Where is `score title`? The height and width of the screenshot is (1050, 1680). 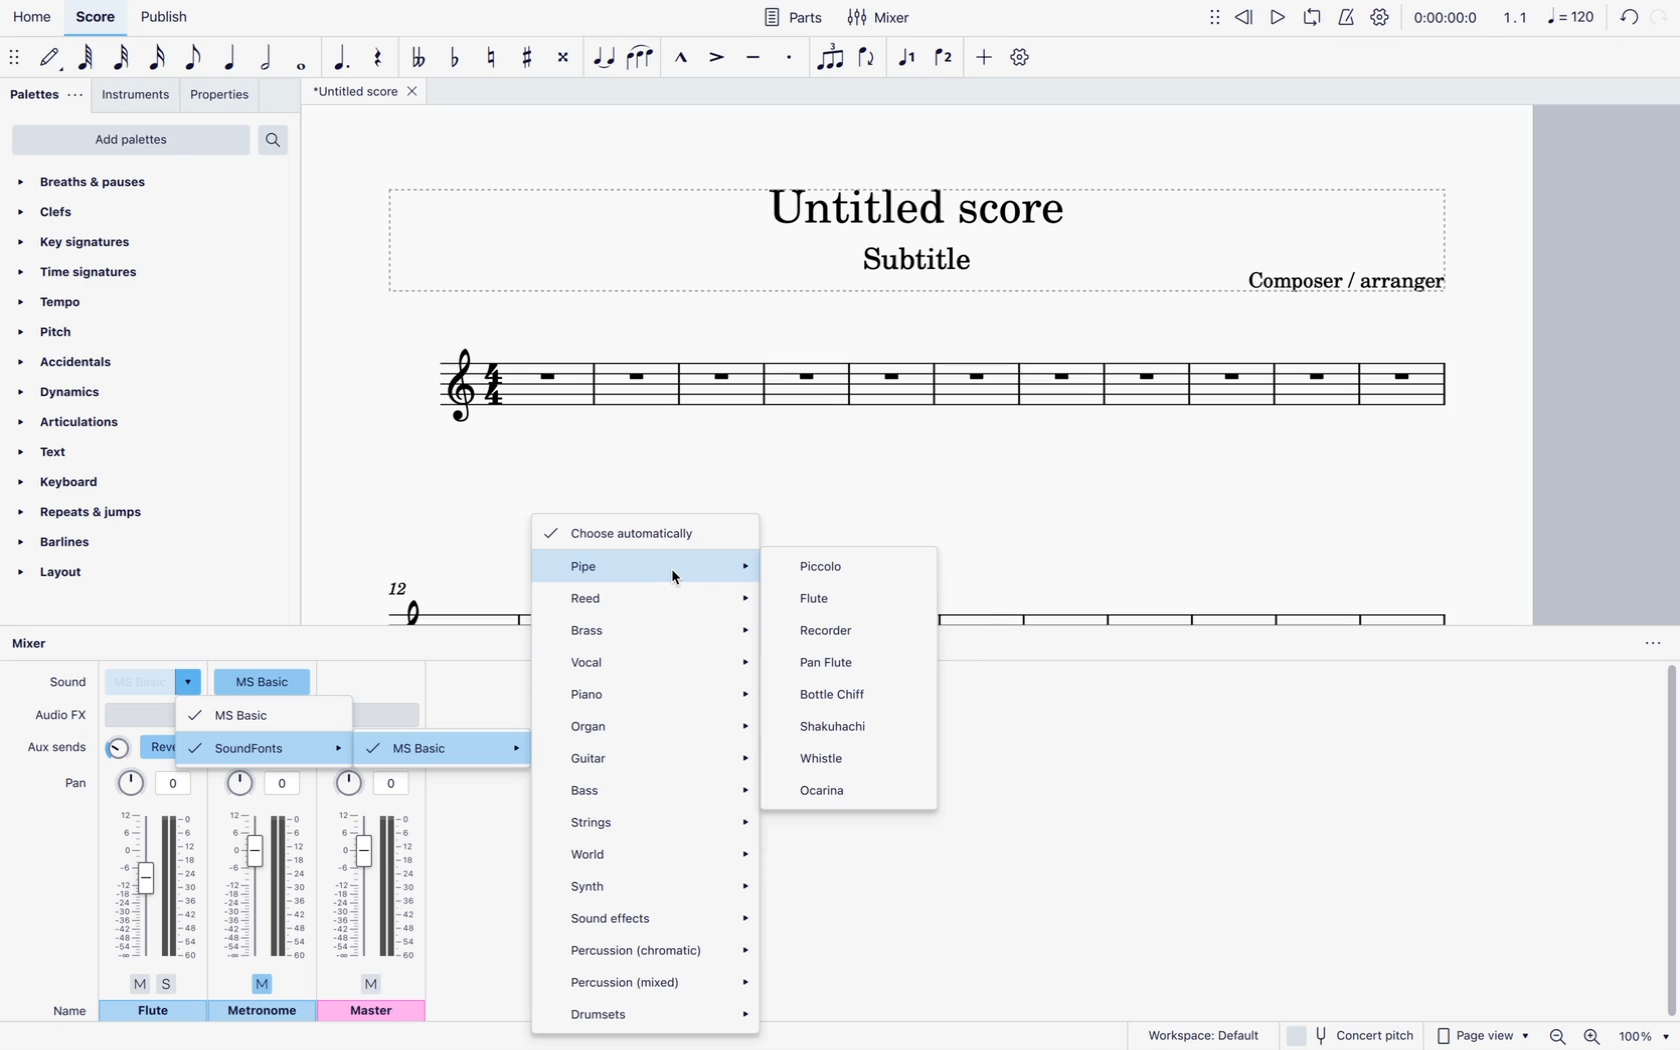
score title is located at coordinates (914, 202).